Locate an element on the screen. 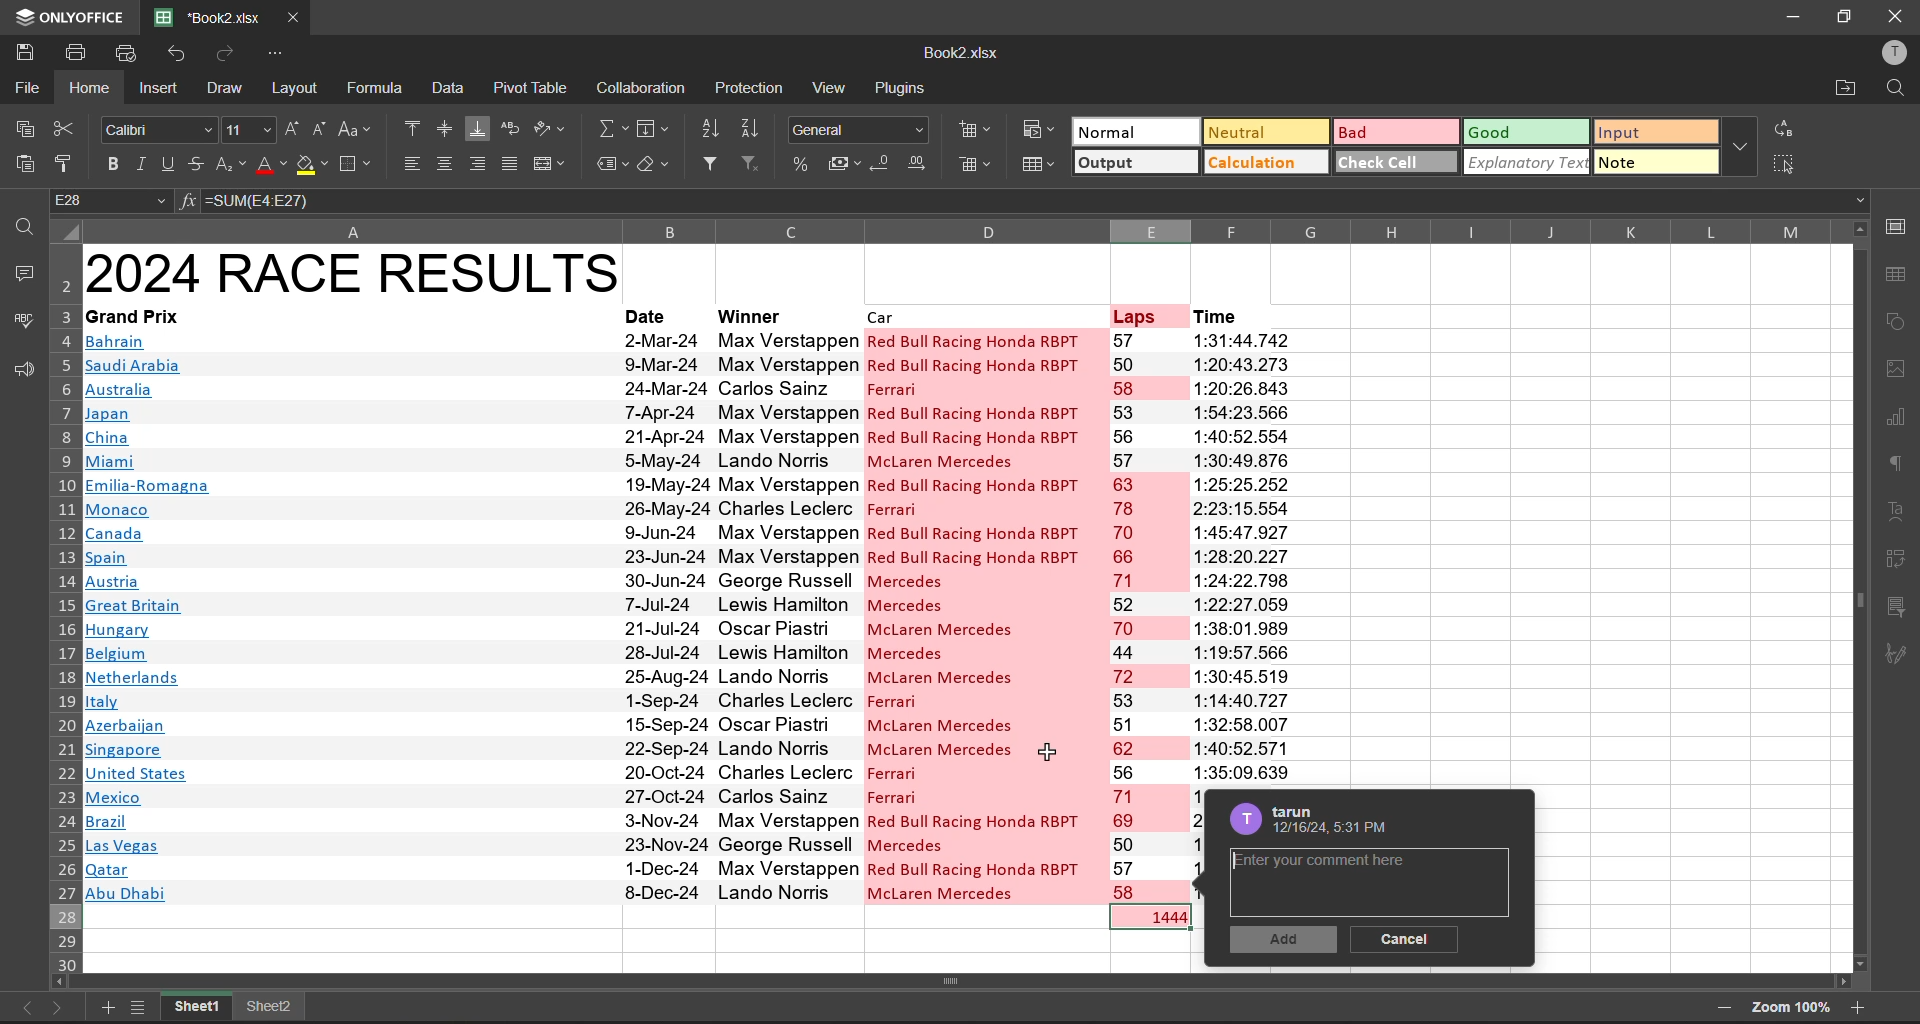  profile is located at coordinates (1890, 51).